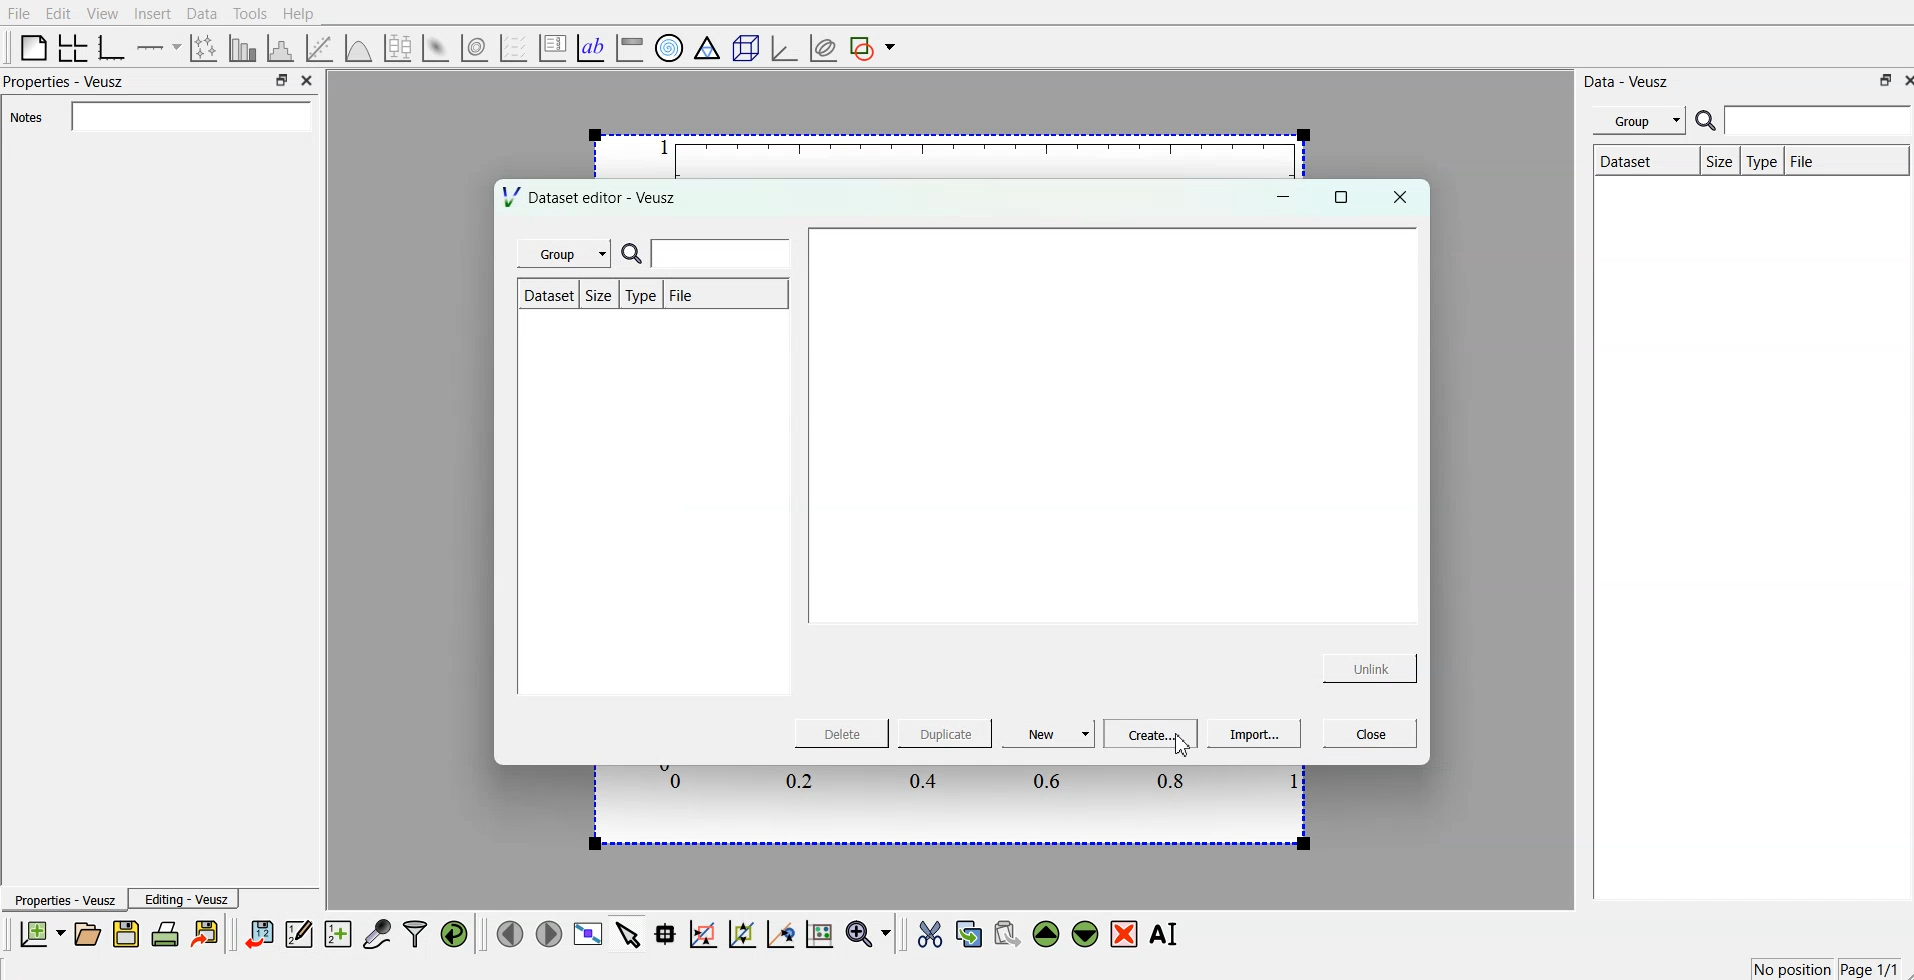 Image resolution: width=1914 pixels, height=980 pixels. What do you see at coordinates (1048, 934) in the screenshot?
I see `move the selected widgets up` at bounding box center [1048, 934].